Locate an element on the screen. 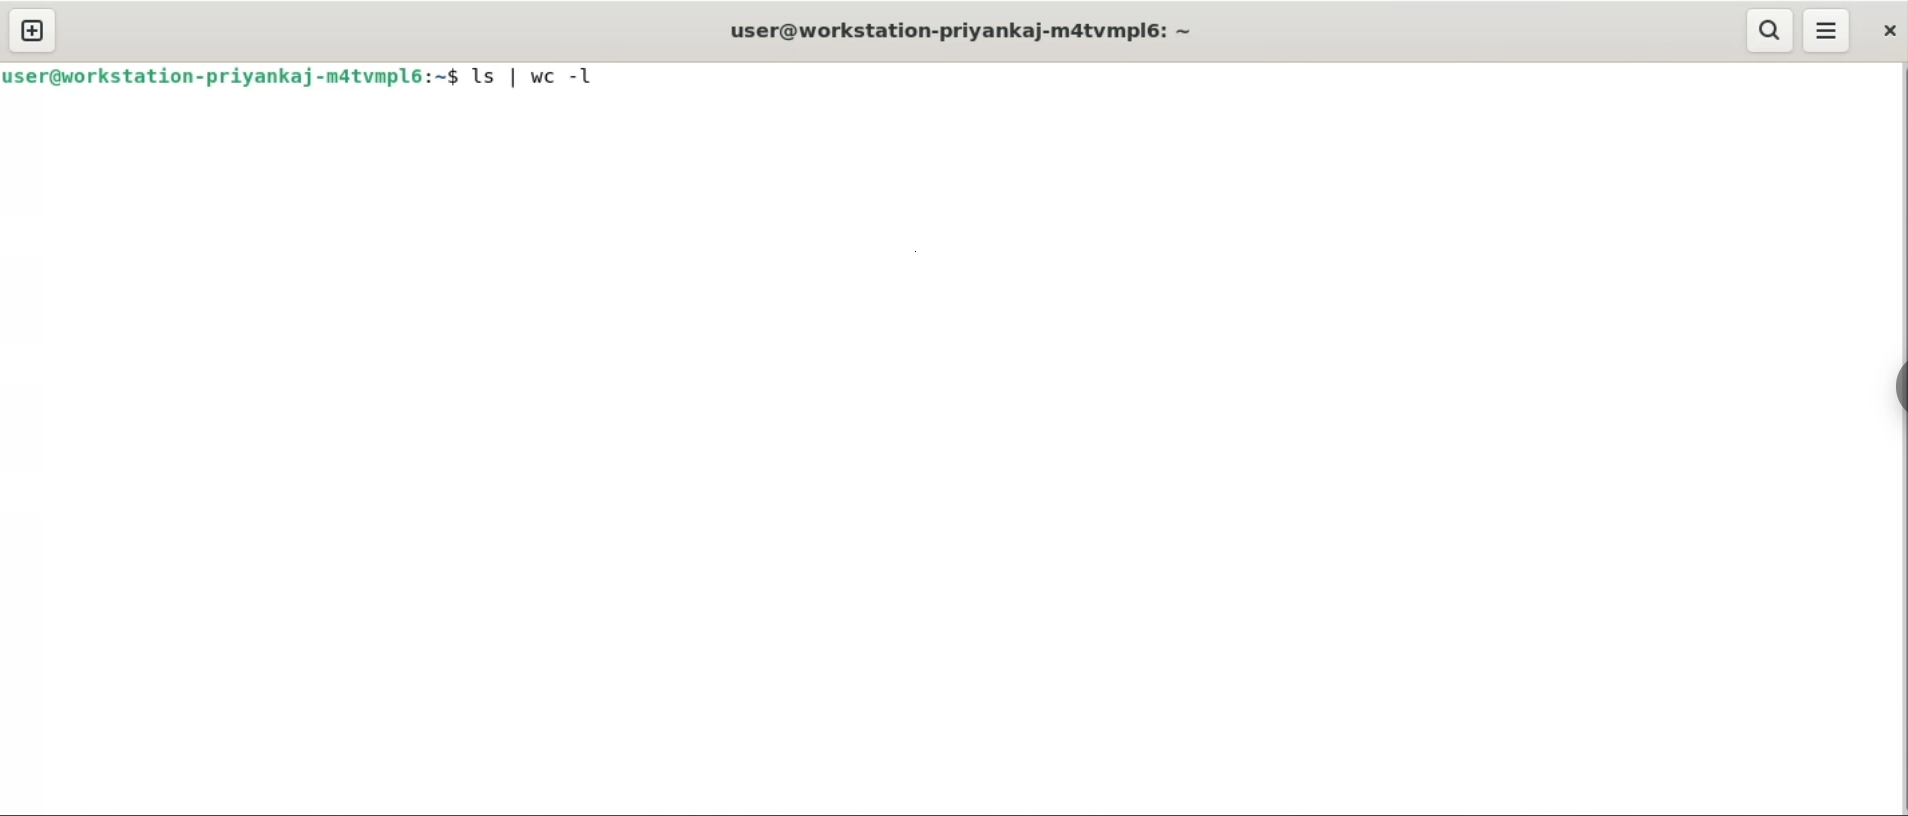 This screenshot has width=1908, height=816. search is located at coordinates (1770, 32).